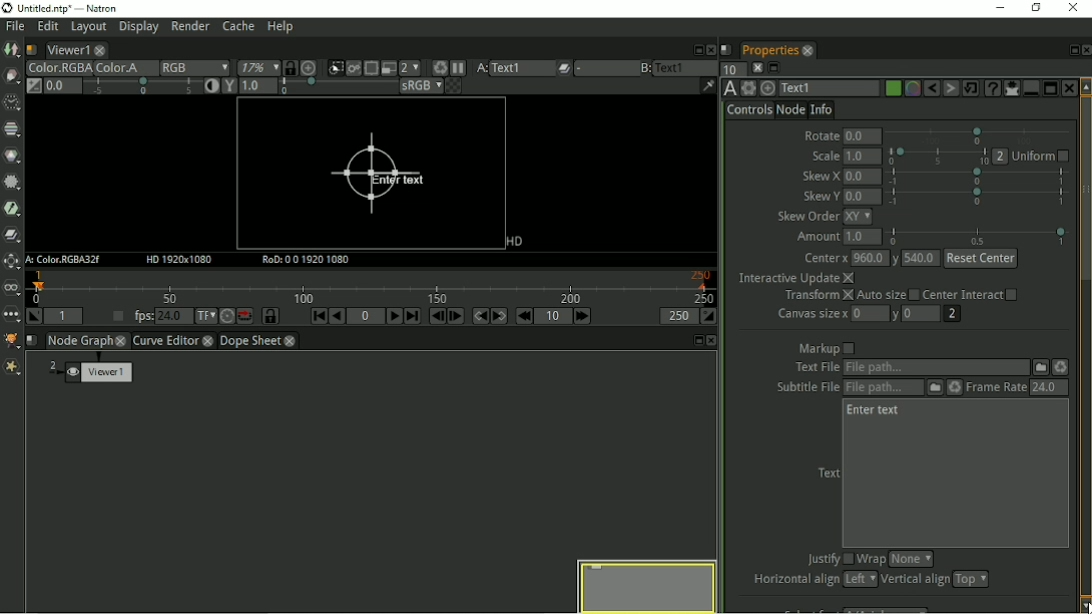 This screenshot has width=1092, height=614. Describe the element at coordinates (873, 410) in the screenshot. I see `Enter text` at that location.